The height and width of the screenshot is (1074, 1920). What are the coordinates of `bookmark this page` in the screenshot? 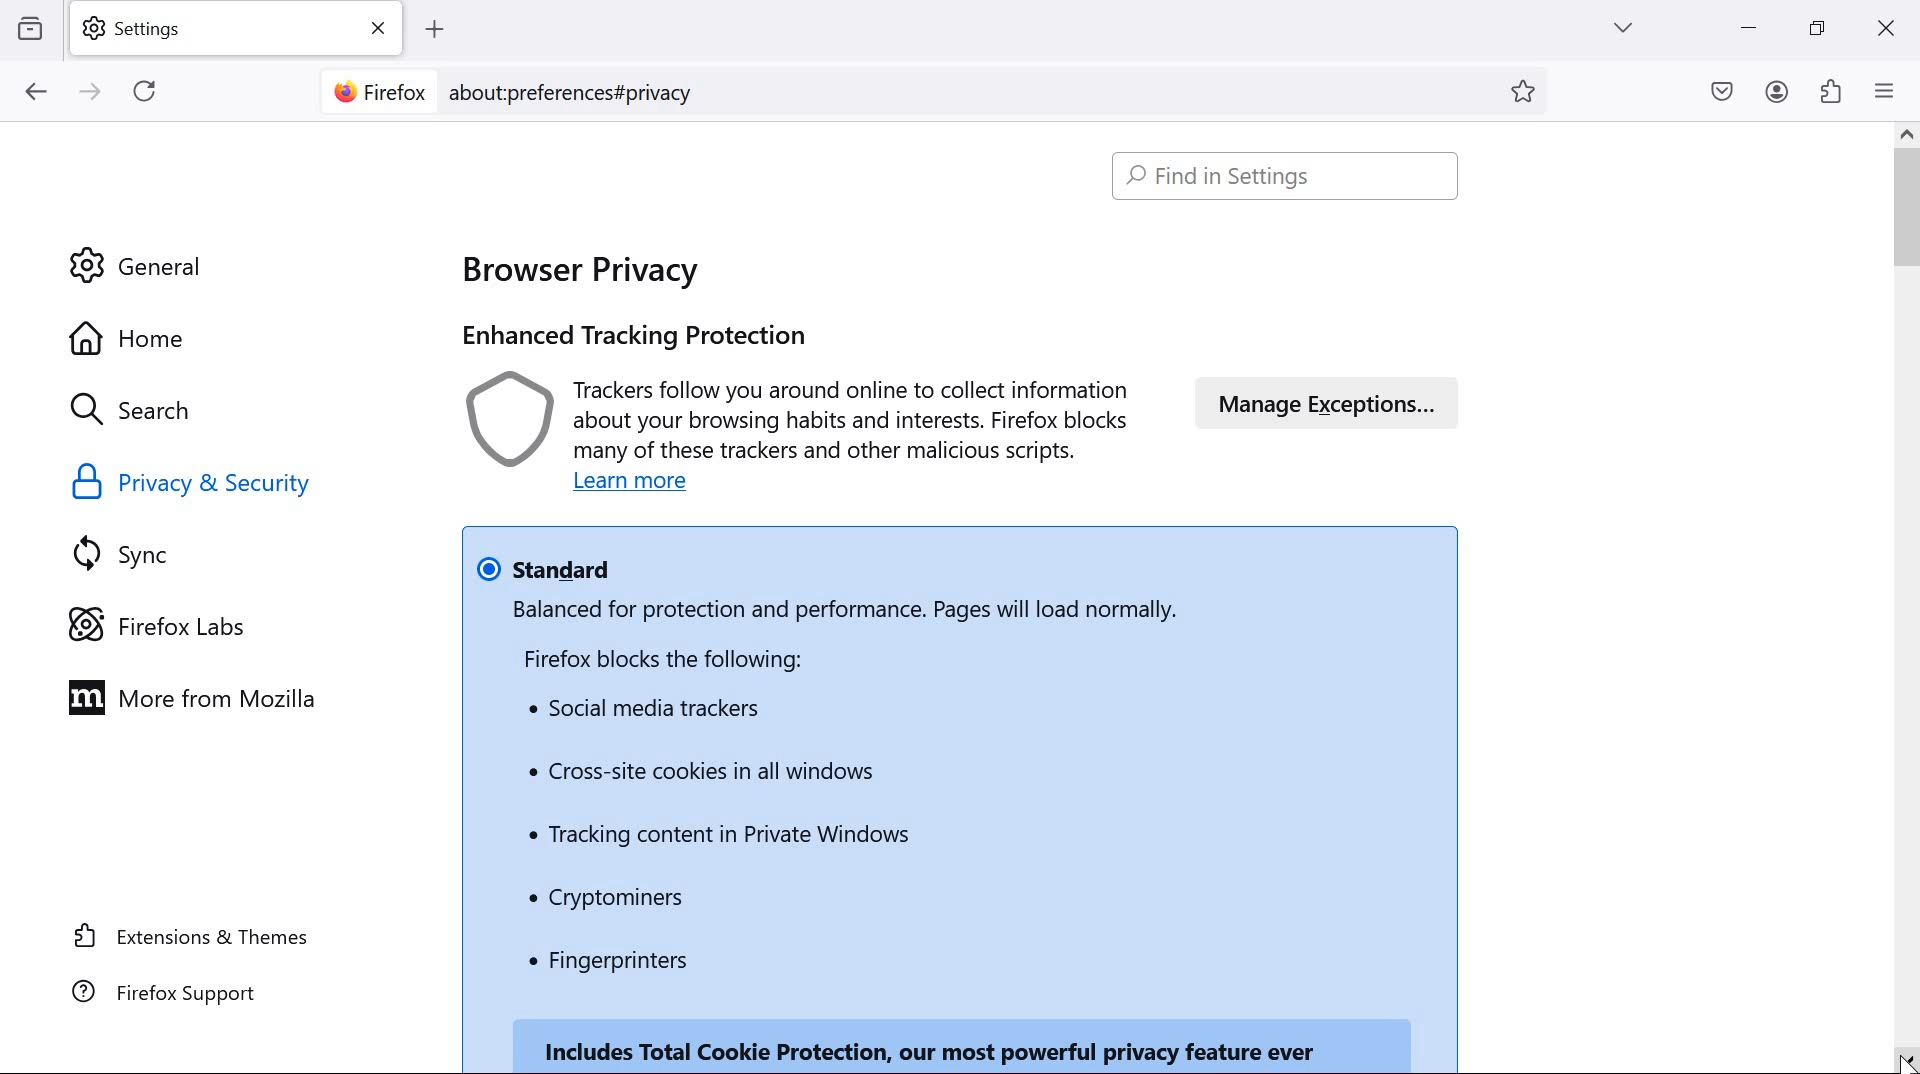 It's located at (1530, 92).